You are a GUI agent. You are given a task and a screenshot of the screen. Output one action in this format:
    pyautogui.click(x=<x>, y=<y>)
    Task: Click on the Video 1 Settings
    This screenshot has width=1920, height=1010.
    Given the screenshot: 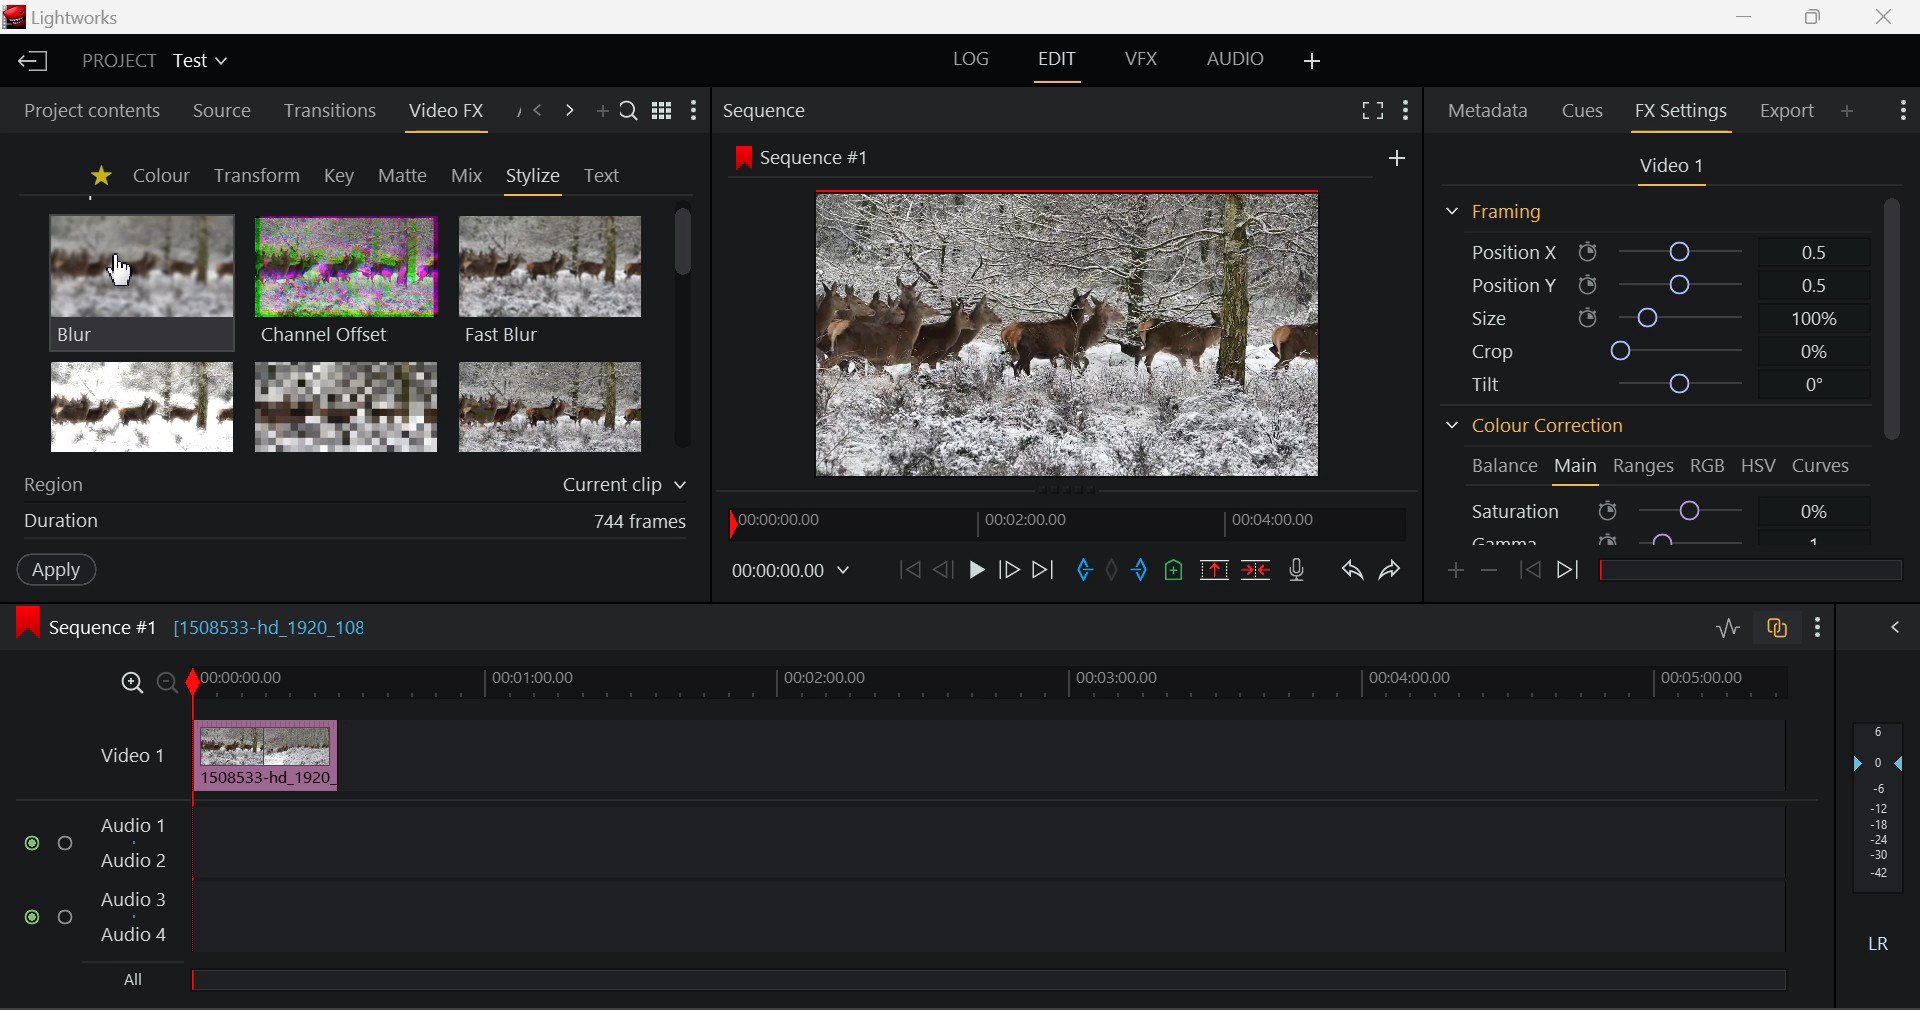 What is the action you would take?
    pyautogui.click(x=1672, y=168)
    